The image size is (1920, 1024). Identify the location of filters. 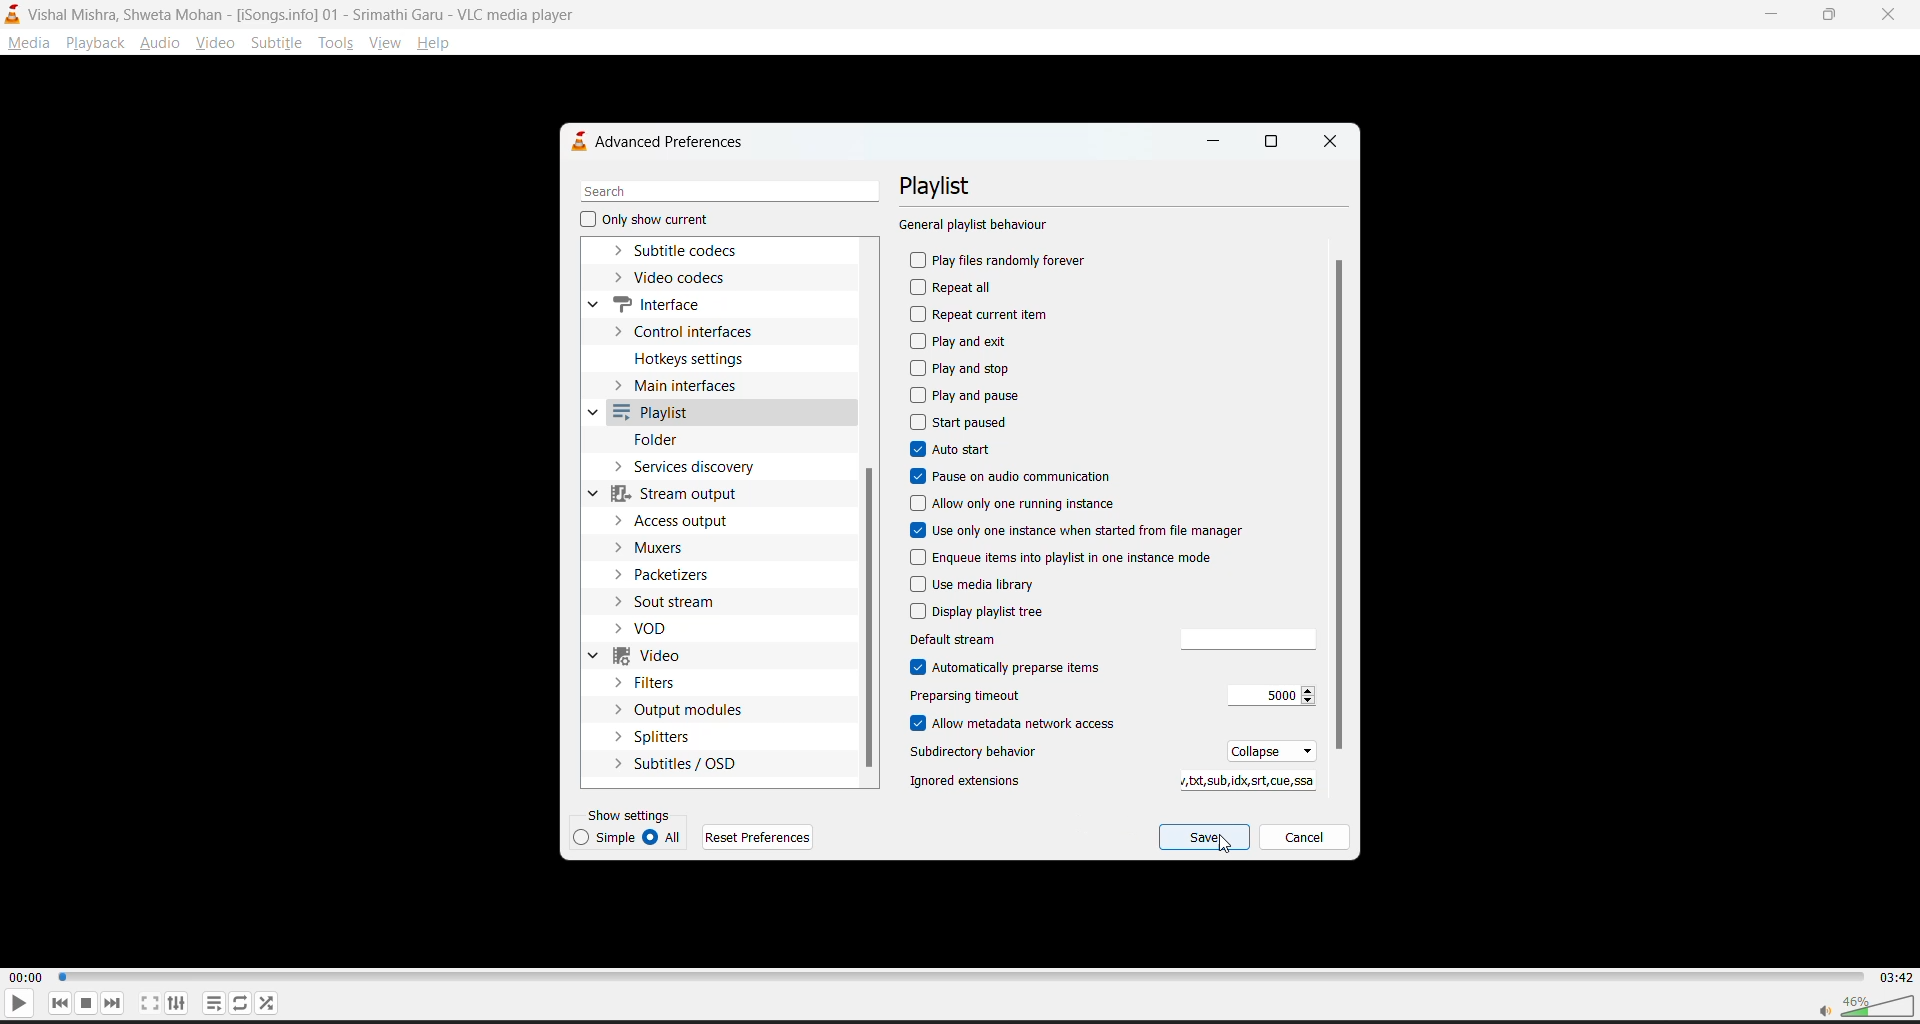
(653, 682).